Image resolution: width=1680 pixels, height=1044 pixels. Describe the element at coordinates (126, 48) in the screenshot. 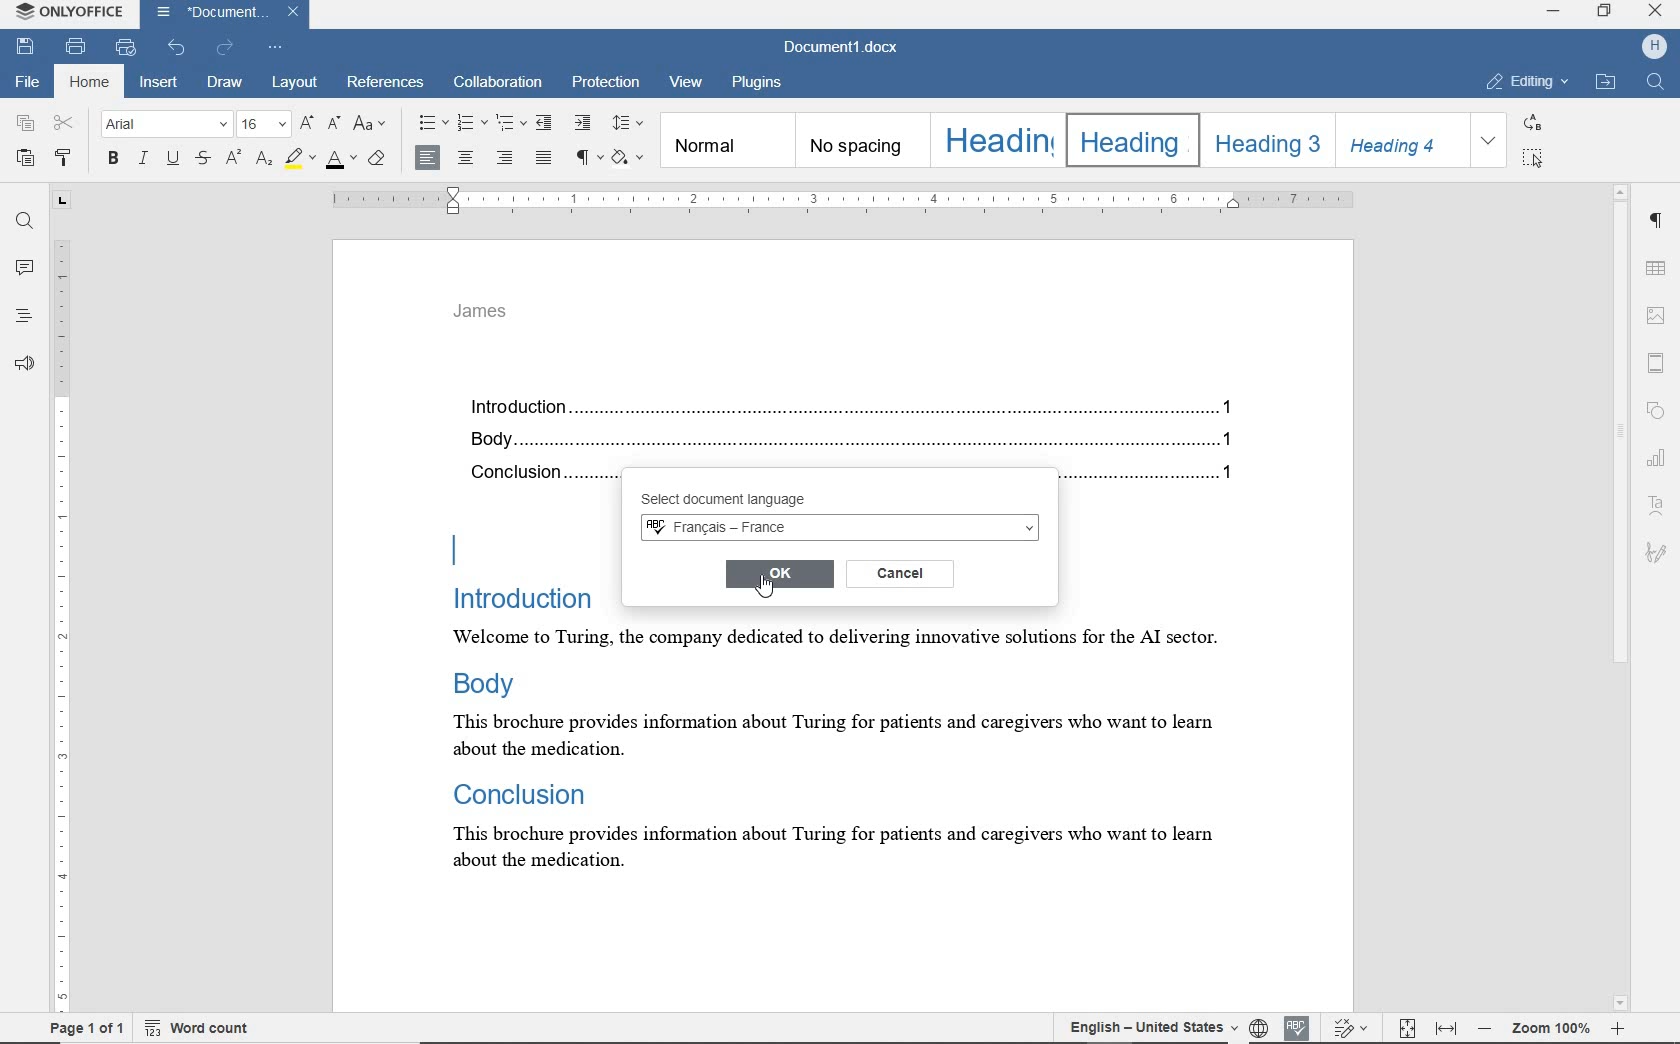

I see `quick print` at that location.